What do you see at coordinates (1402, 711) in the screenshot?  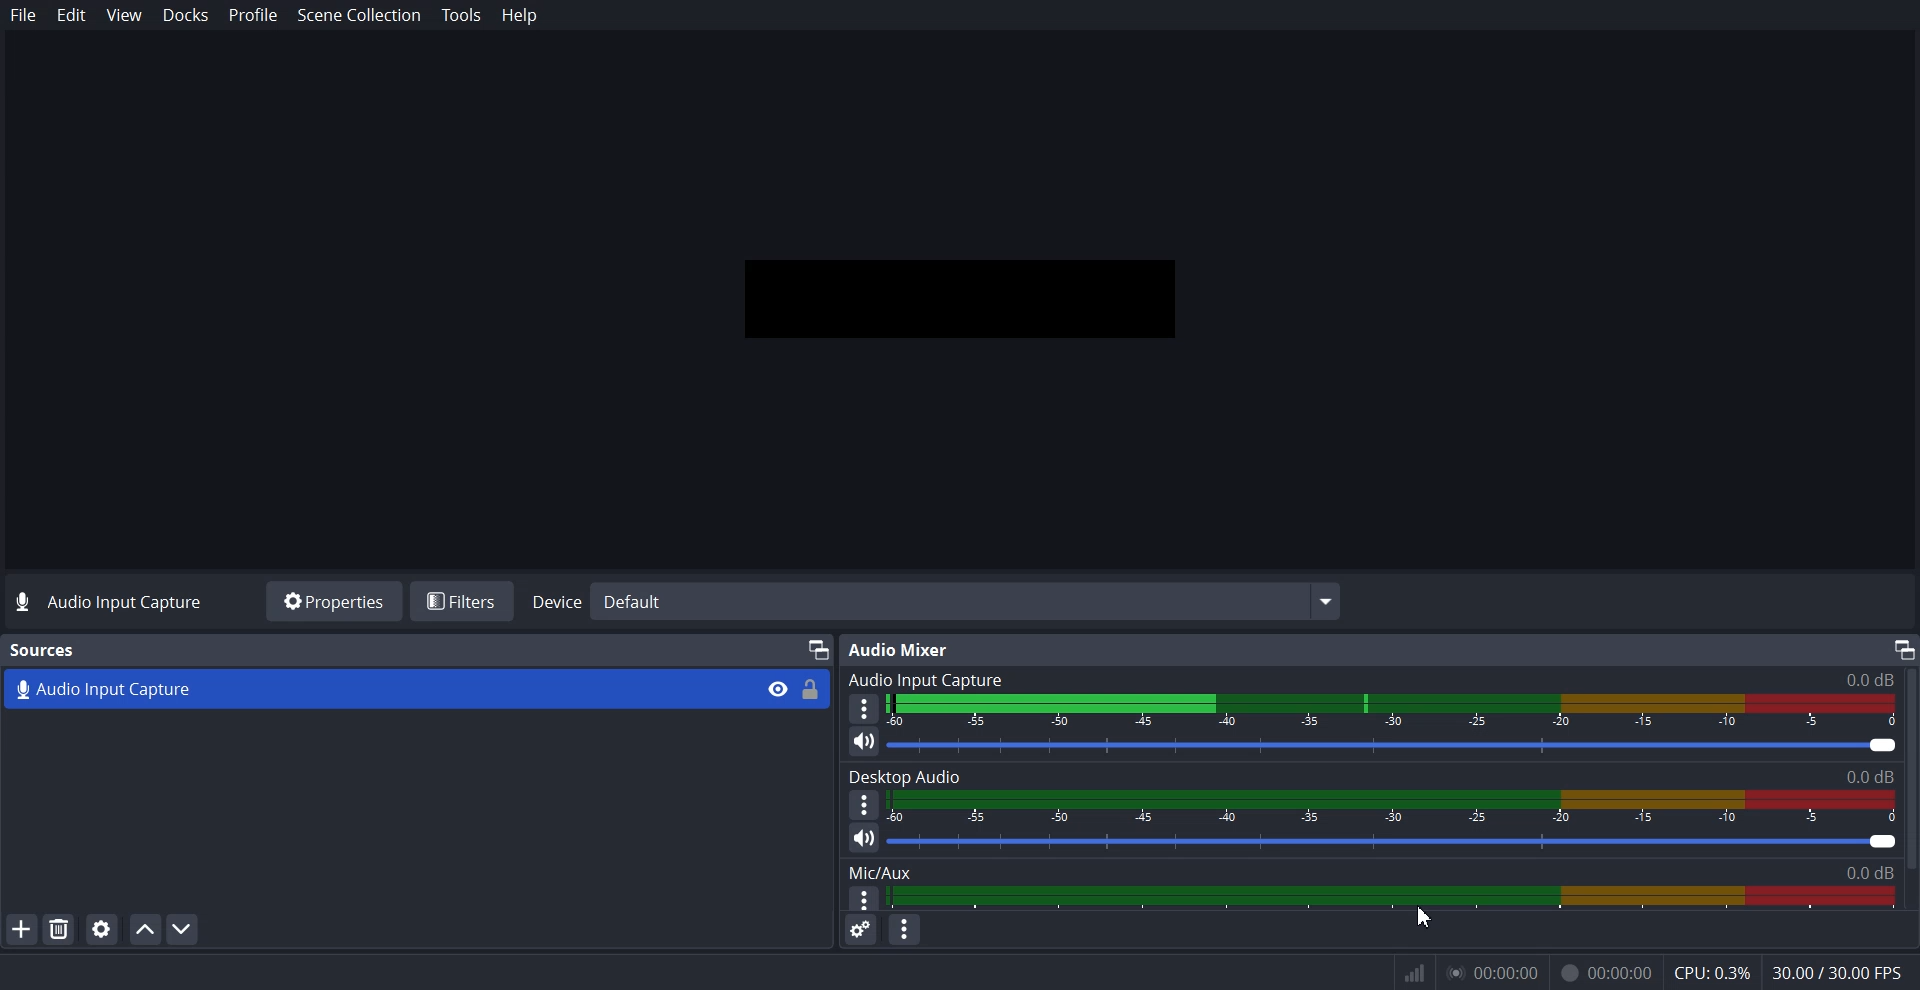 I see `Volume Indicator` at bounding box center [1402, 711].